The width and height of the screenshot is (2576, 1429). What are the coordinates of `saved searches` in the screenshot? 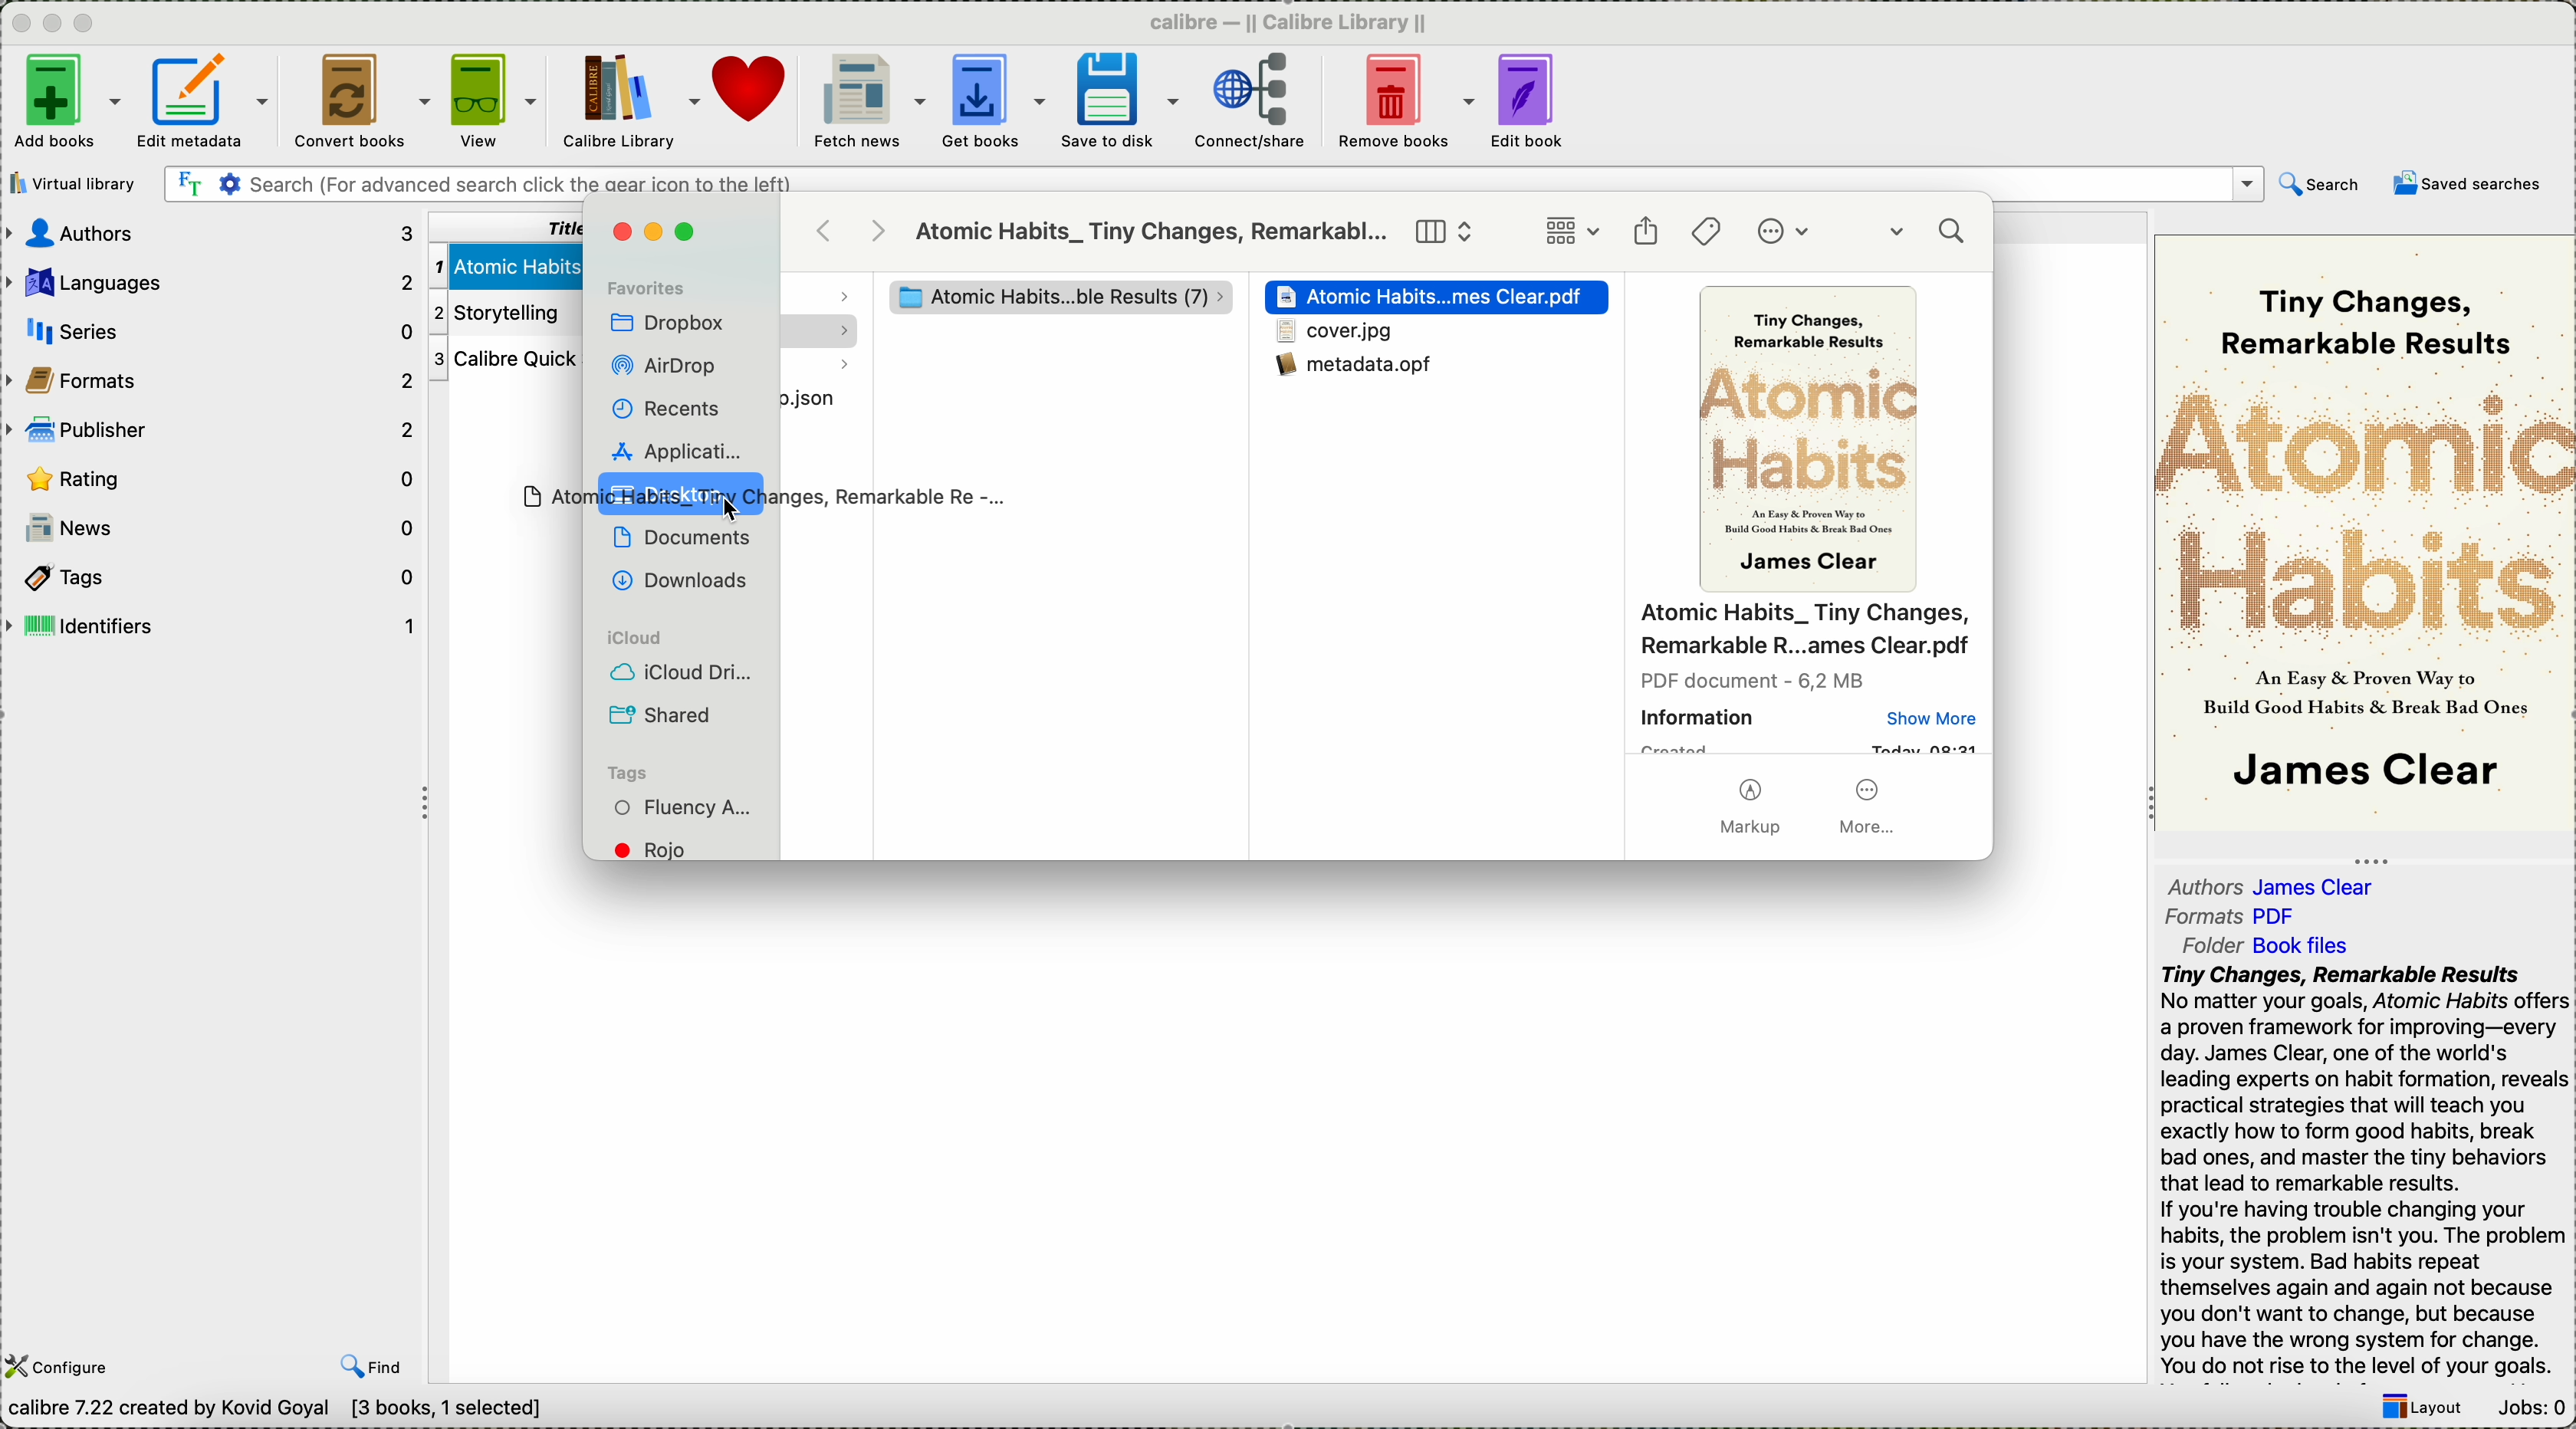 It's located at (2468, 183).